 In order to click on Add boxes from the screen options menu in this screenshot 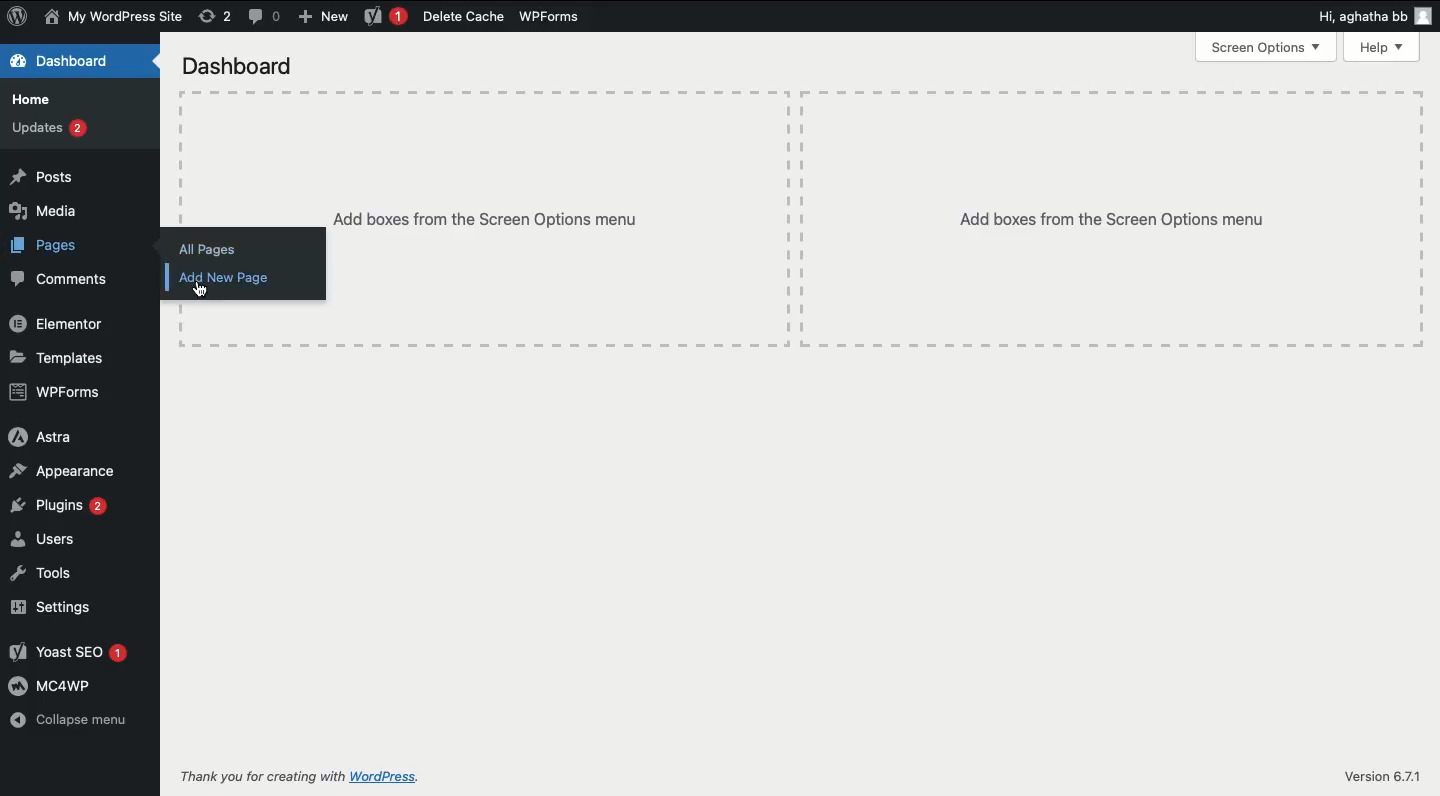, I will do `click(561, 219)`.